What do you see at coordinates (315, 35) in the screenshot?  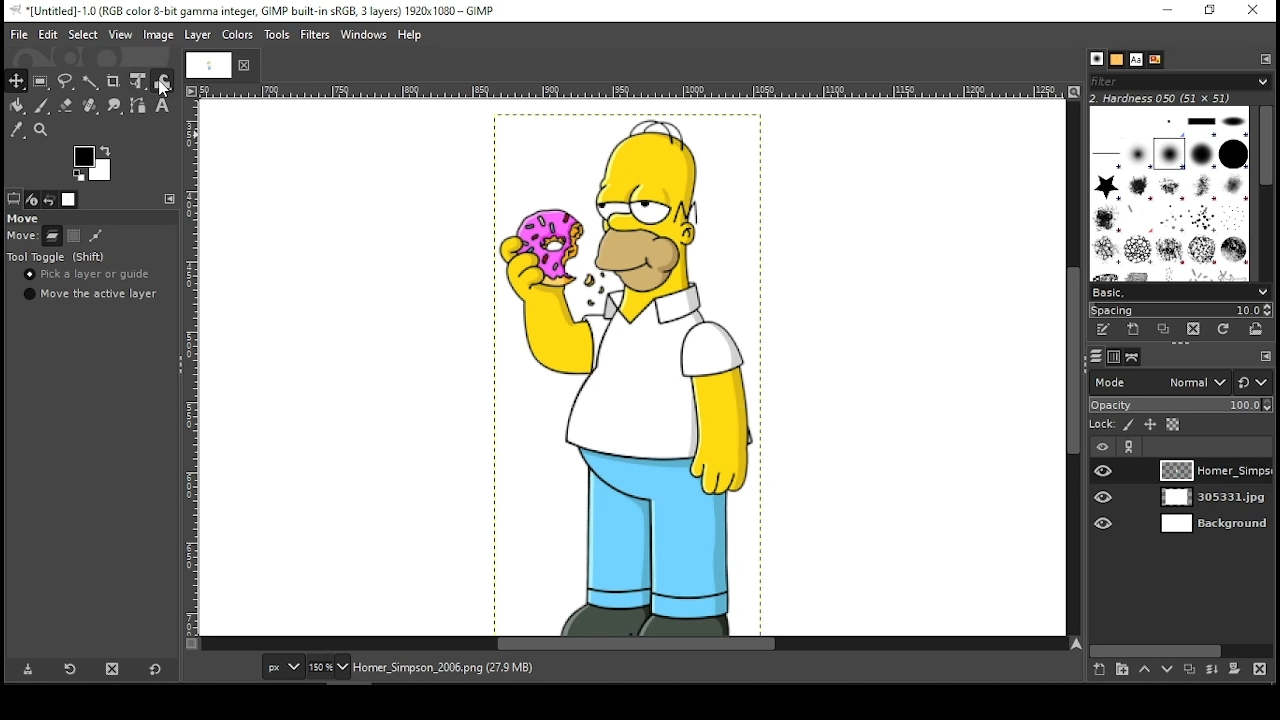 I see `filters` at bounding box center [315, 35].